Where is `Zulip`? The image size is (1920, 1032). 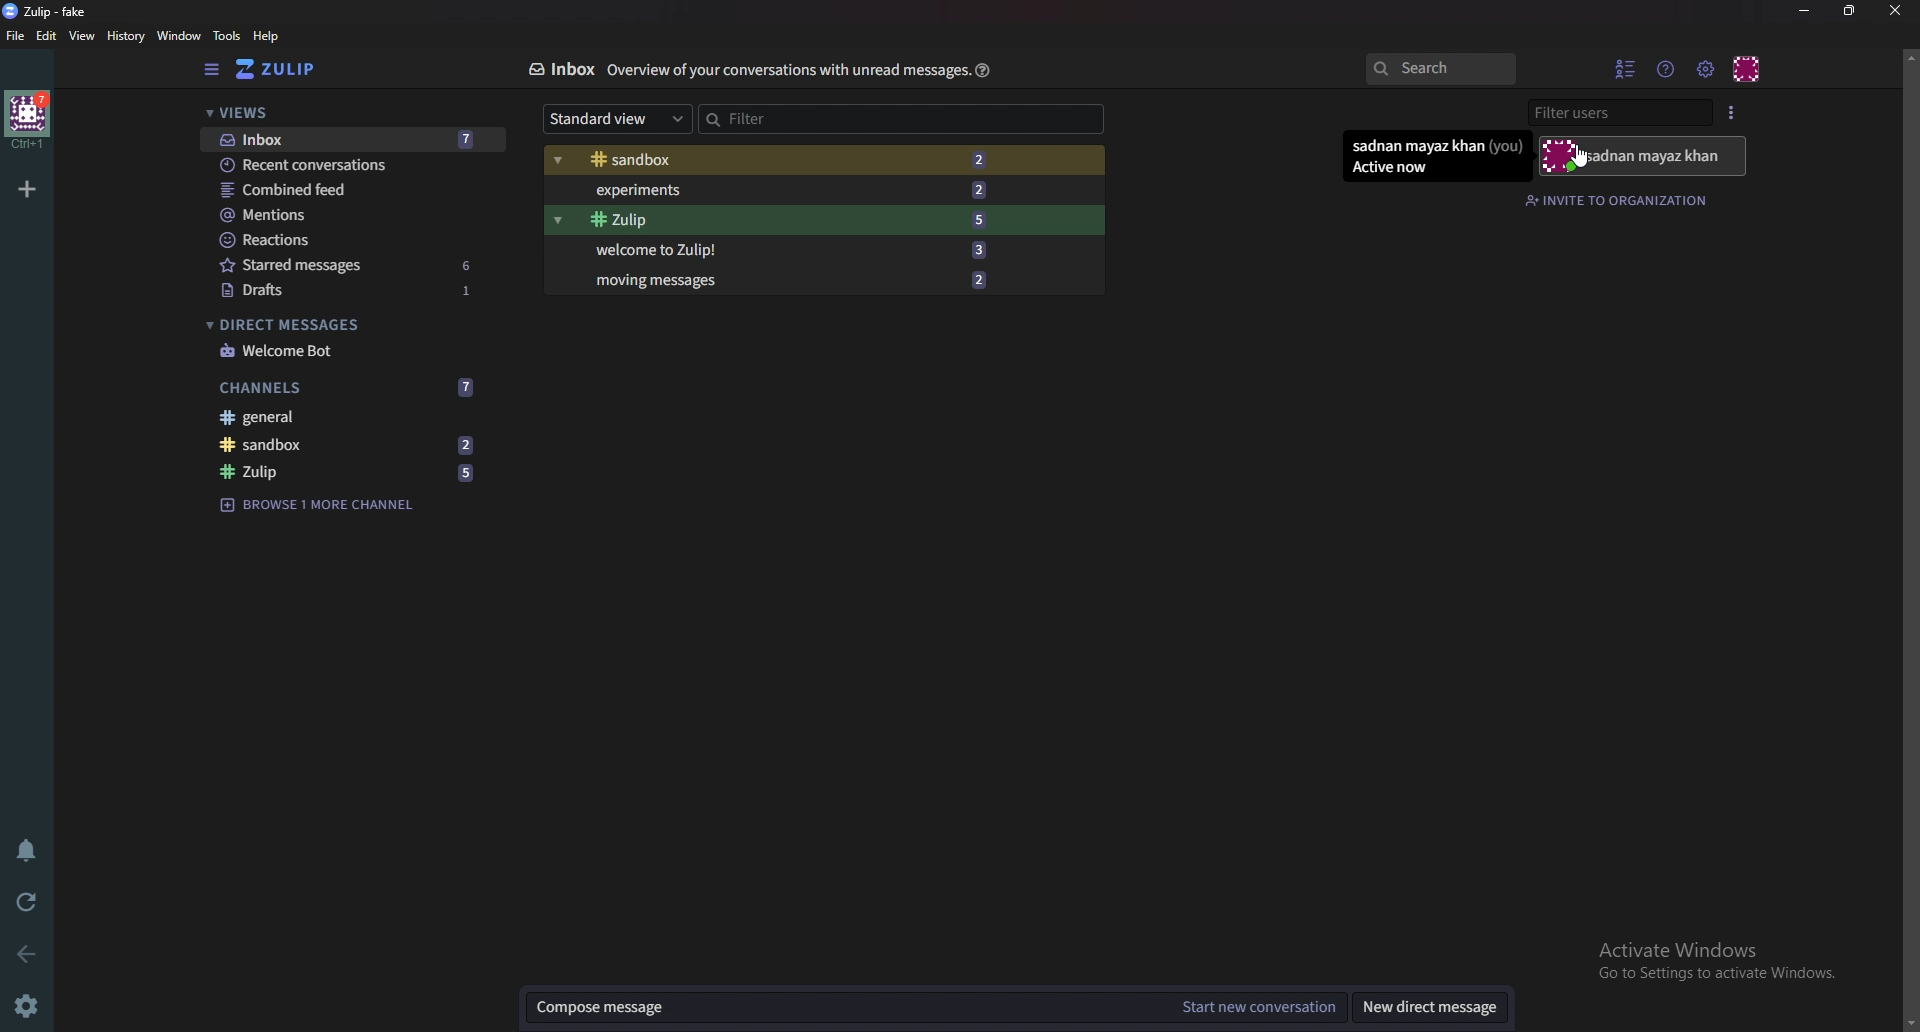
Zulip is located at coordinates (347, 471).